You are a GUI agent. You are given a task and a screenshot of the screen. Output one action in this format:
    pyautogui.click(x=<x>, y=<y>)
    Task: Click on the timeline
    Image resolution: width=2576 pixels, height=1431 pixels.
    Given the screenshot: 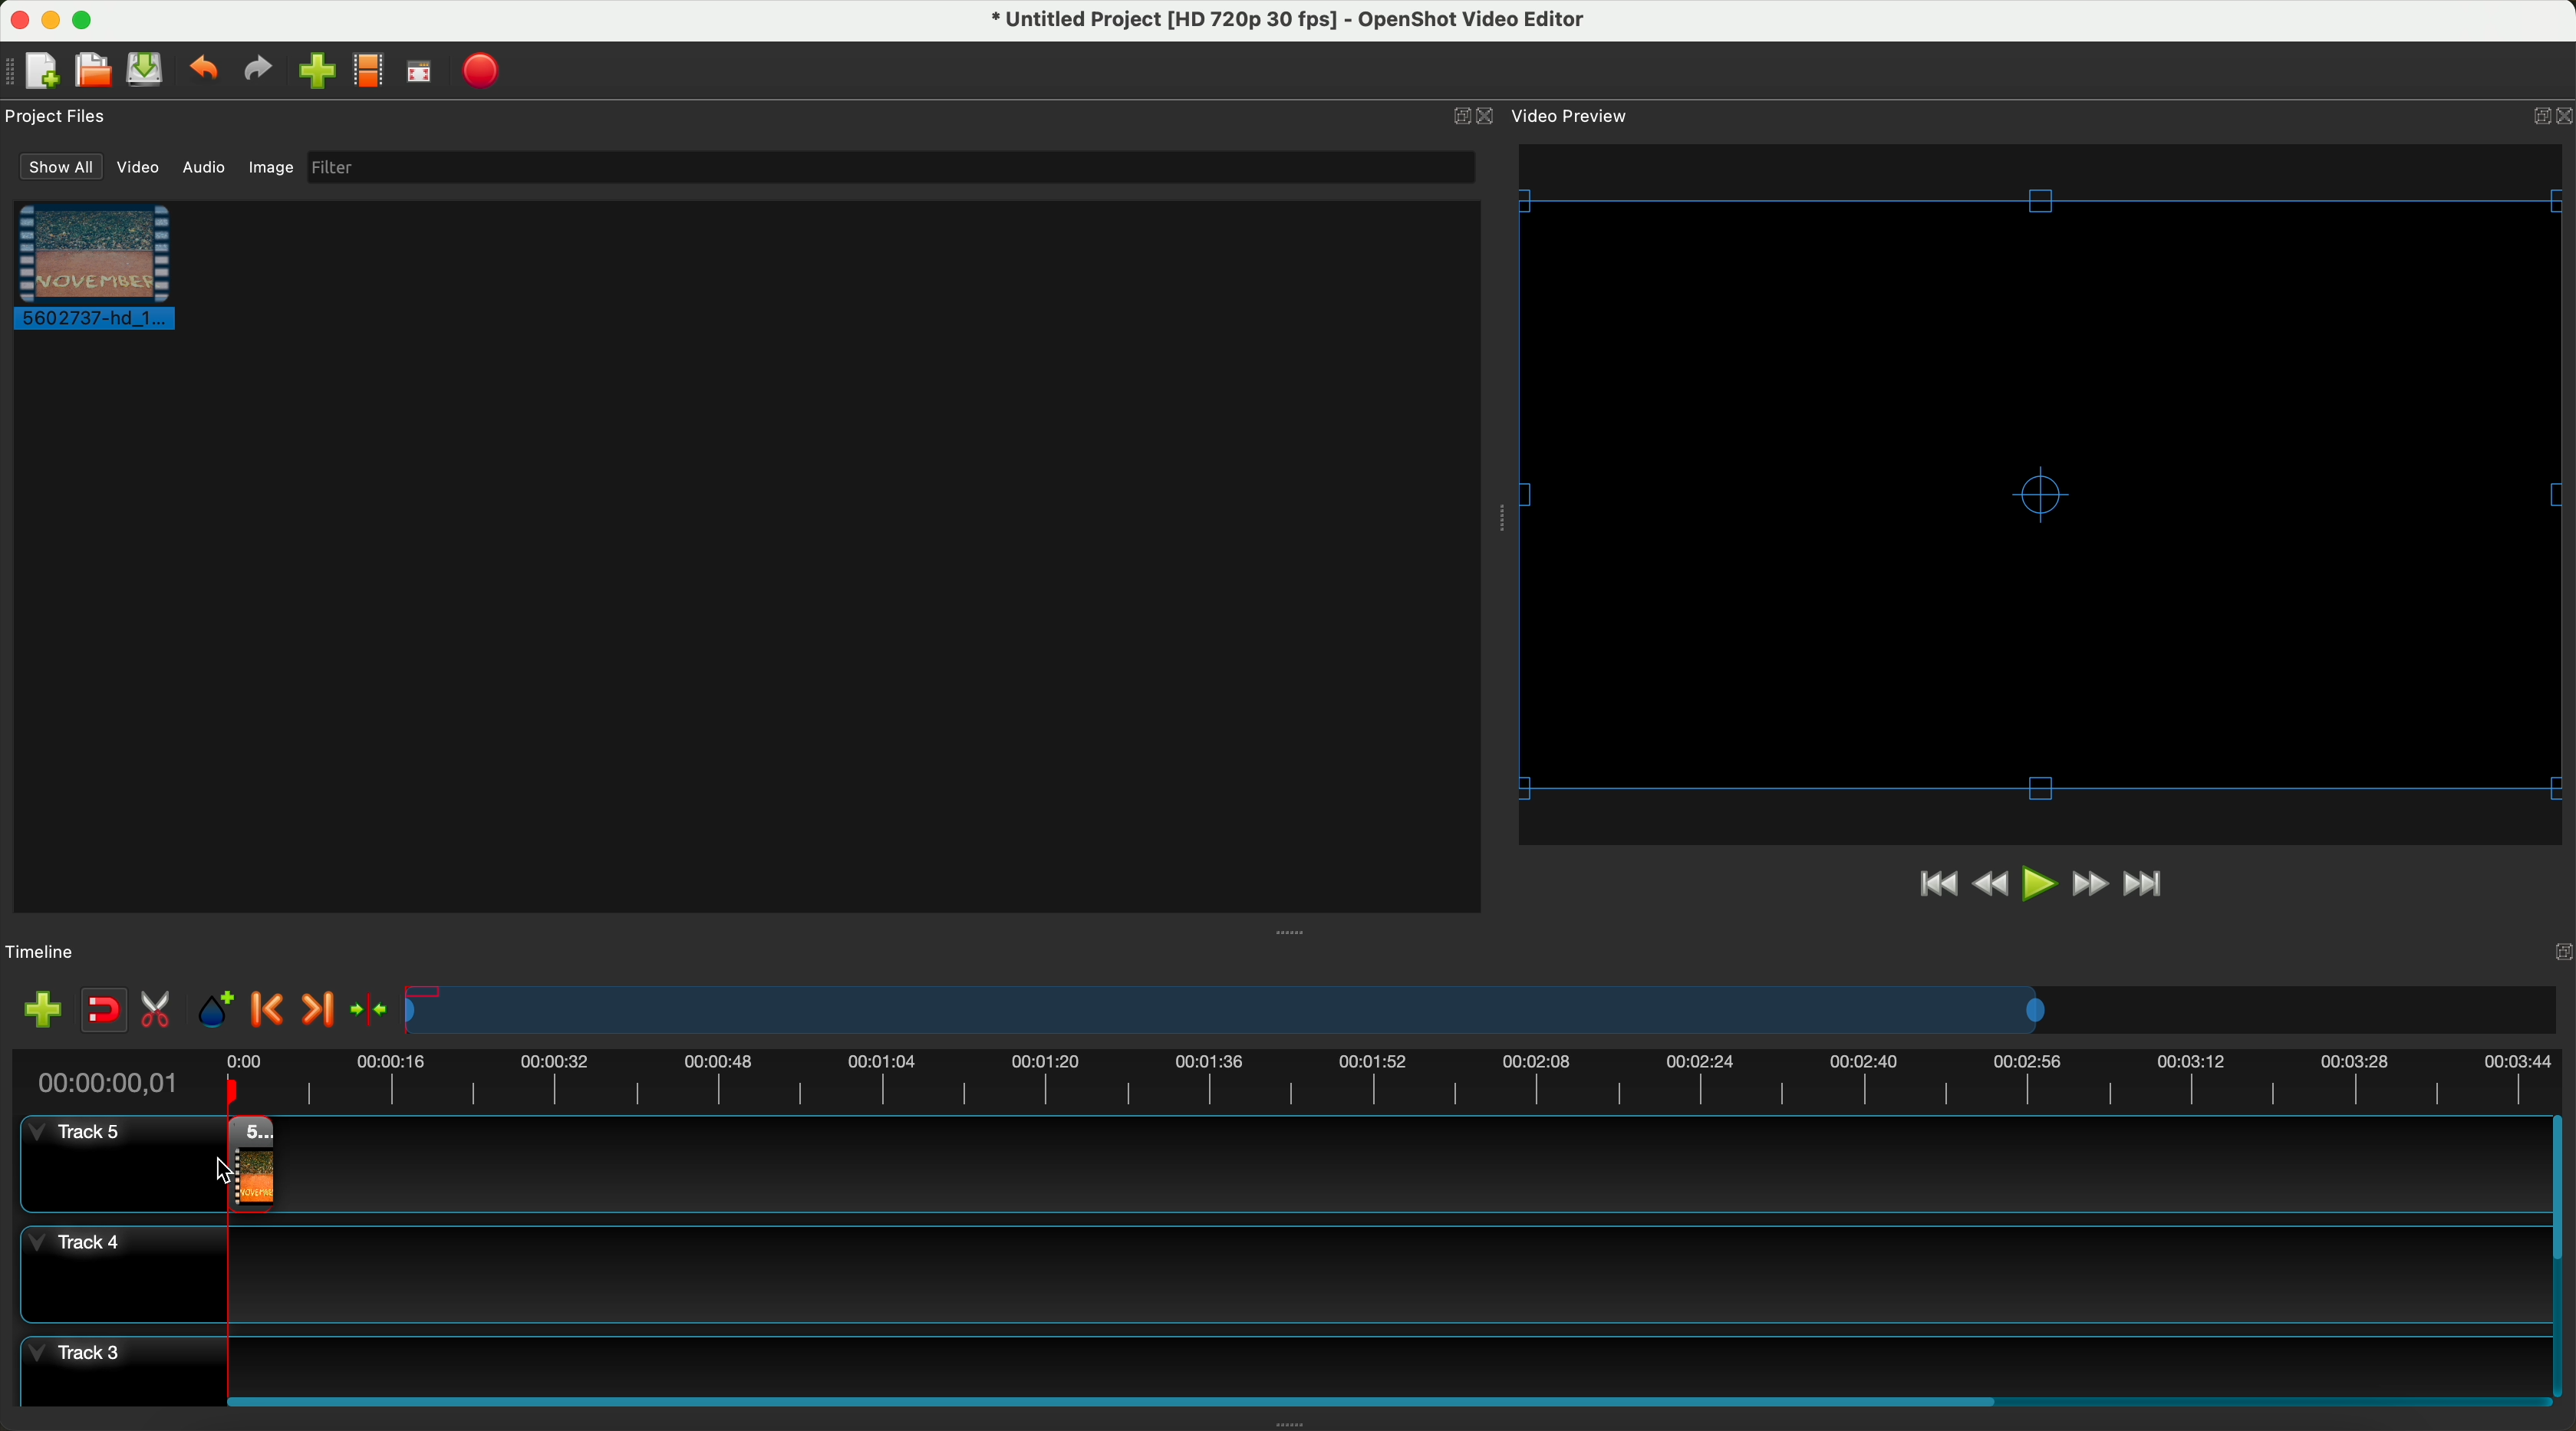 What is the action you would take?
    pyautogui.click(x=1481, y=1008)
    